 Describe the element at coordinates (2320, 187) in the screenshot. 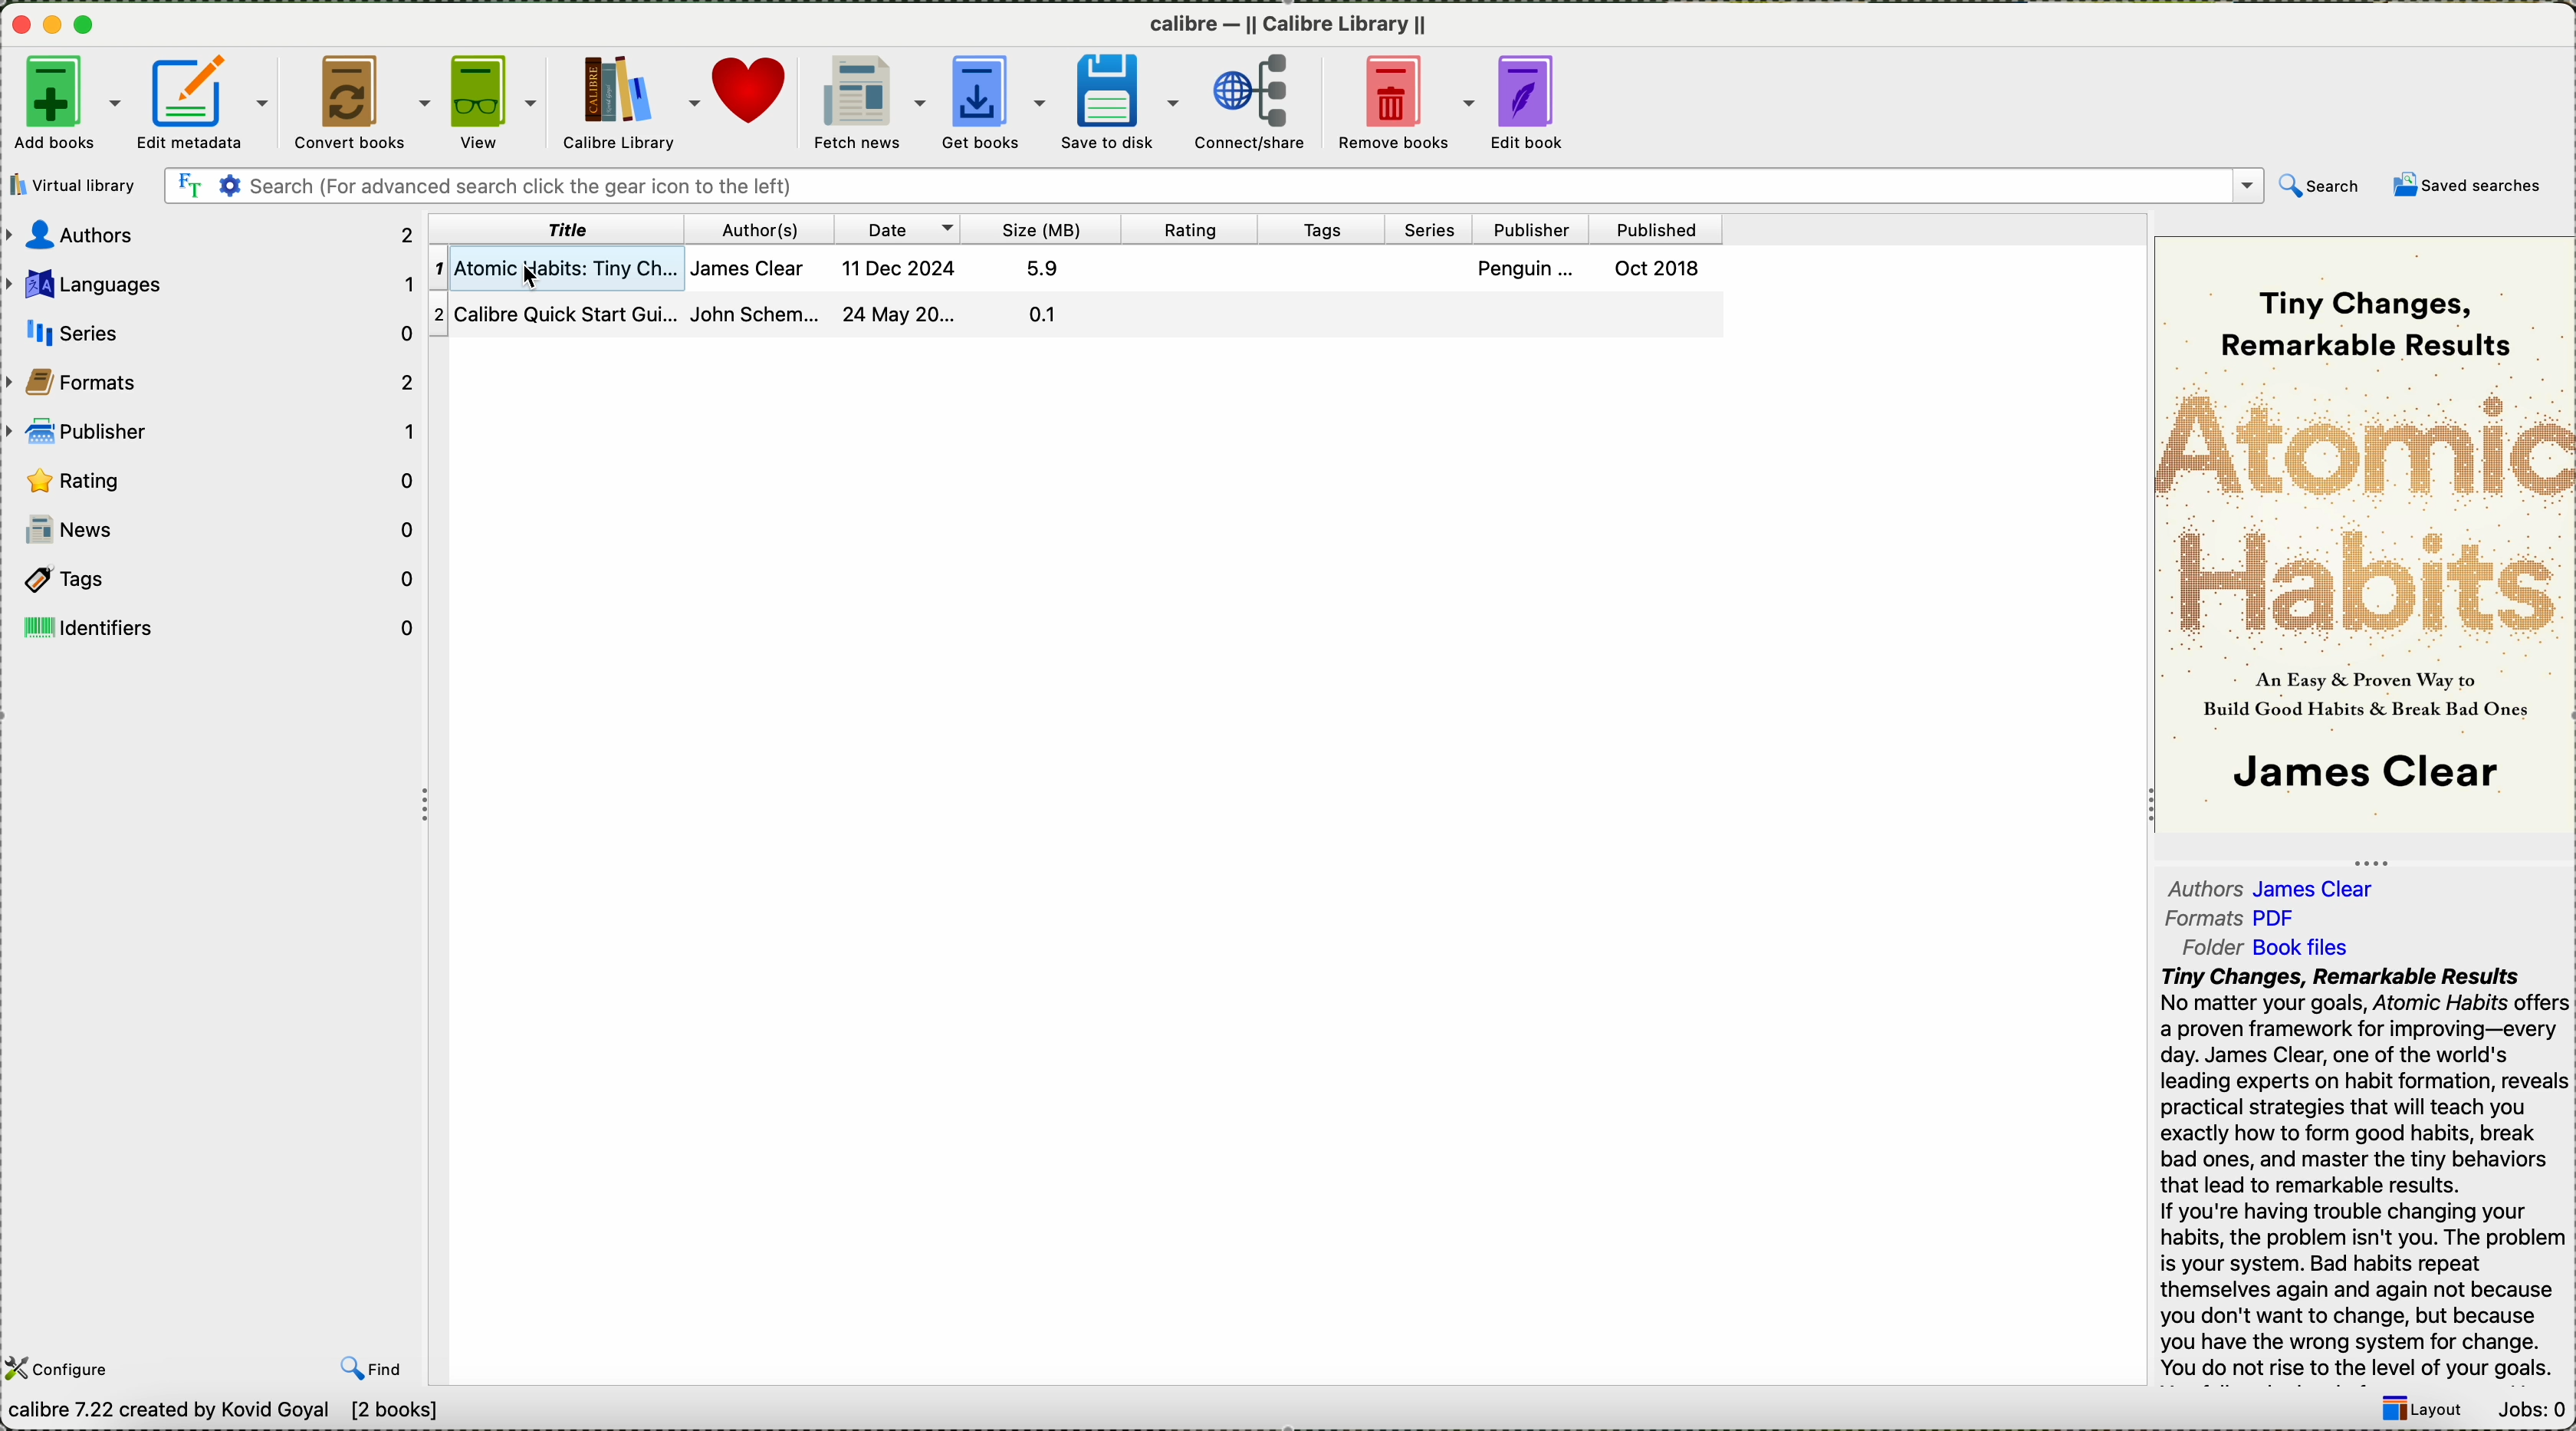

I see `search` at that location.